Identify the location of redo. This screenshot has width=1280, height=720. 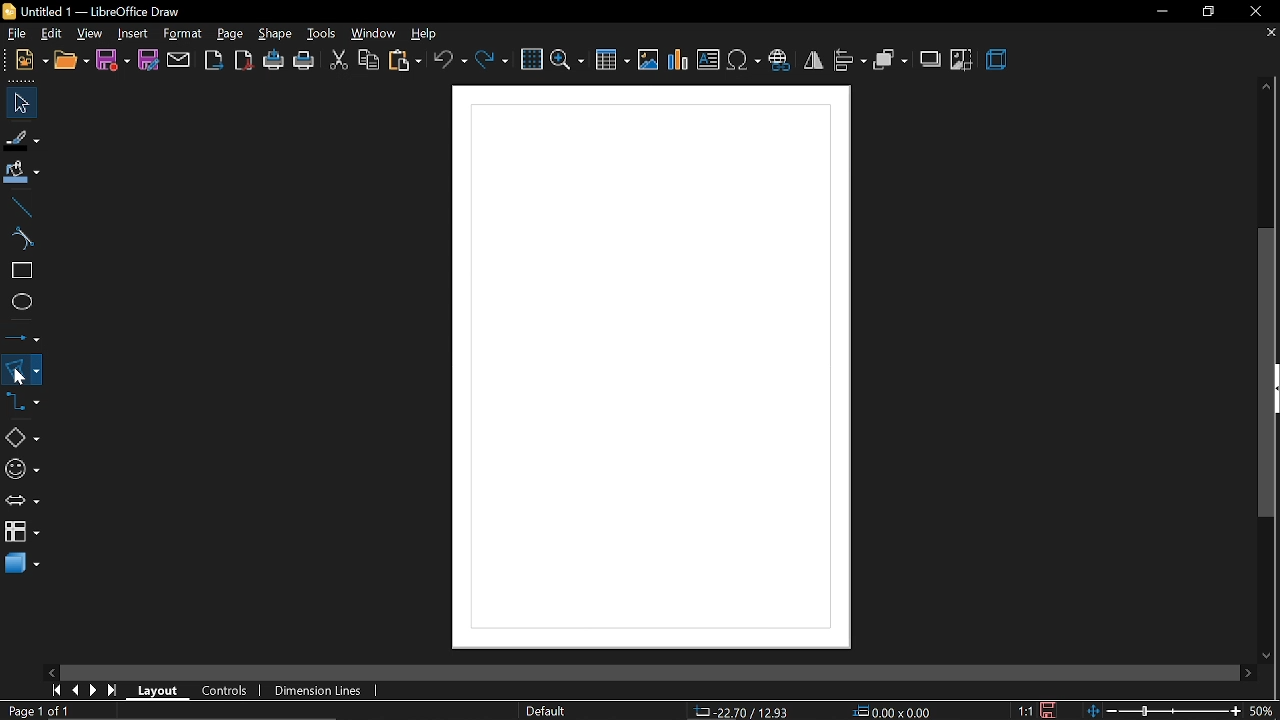
(491, 58).